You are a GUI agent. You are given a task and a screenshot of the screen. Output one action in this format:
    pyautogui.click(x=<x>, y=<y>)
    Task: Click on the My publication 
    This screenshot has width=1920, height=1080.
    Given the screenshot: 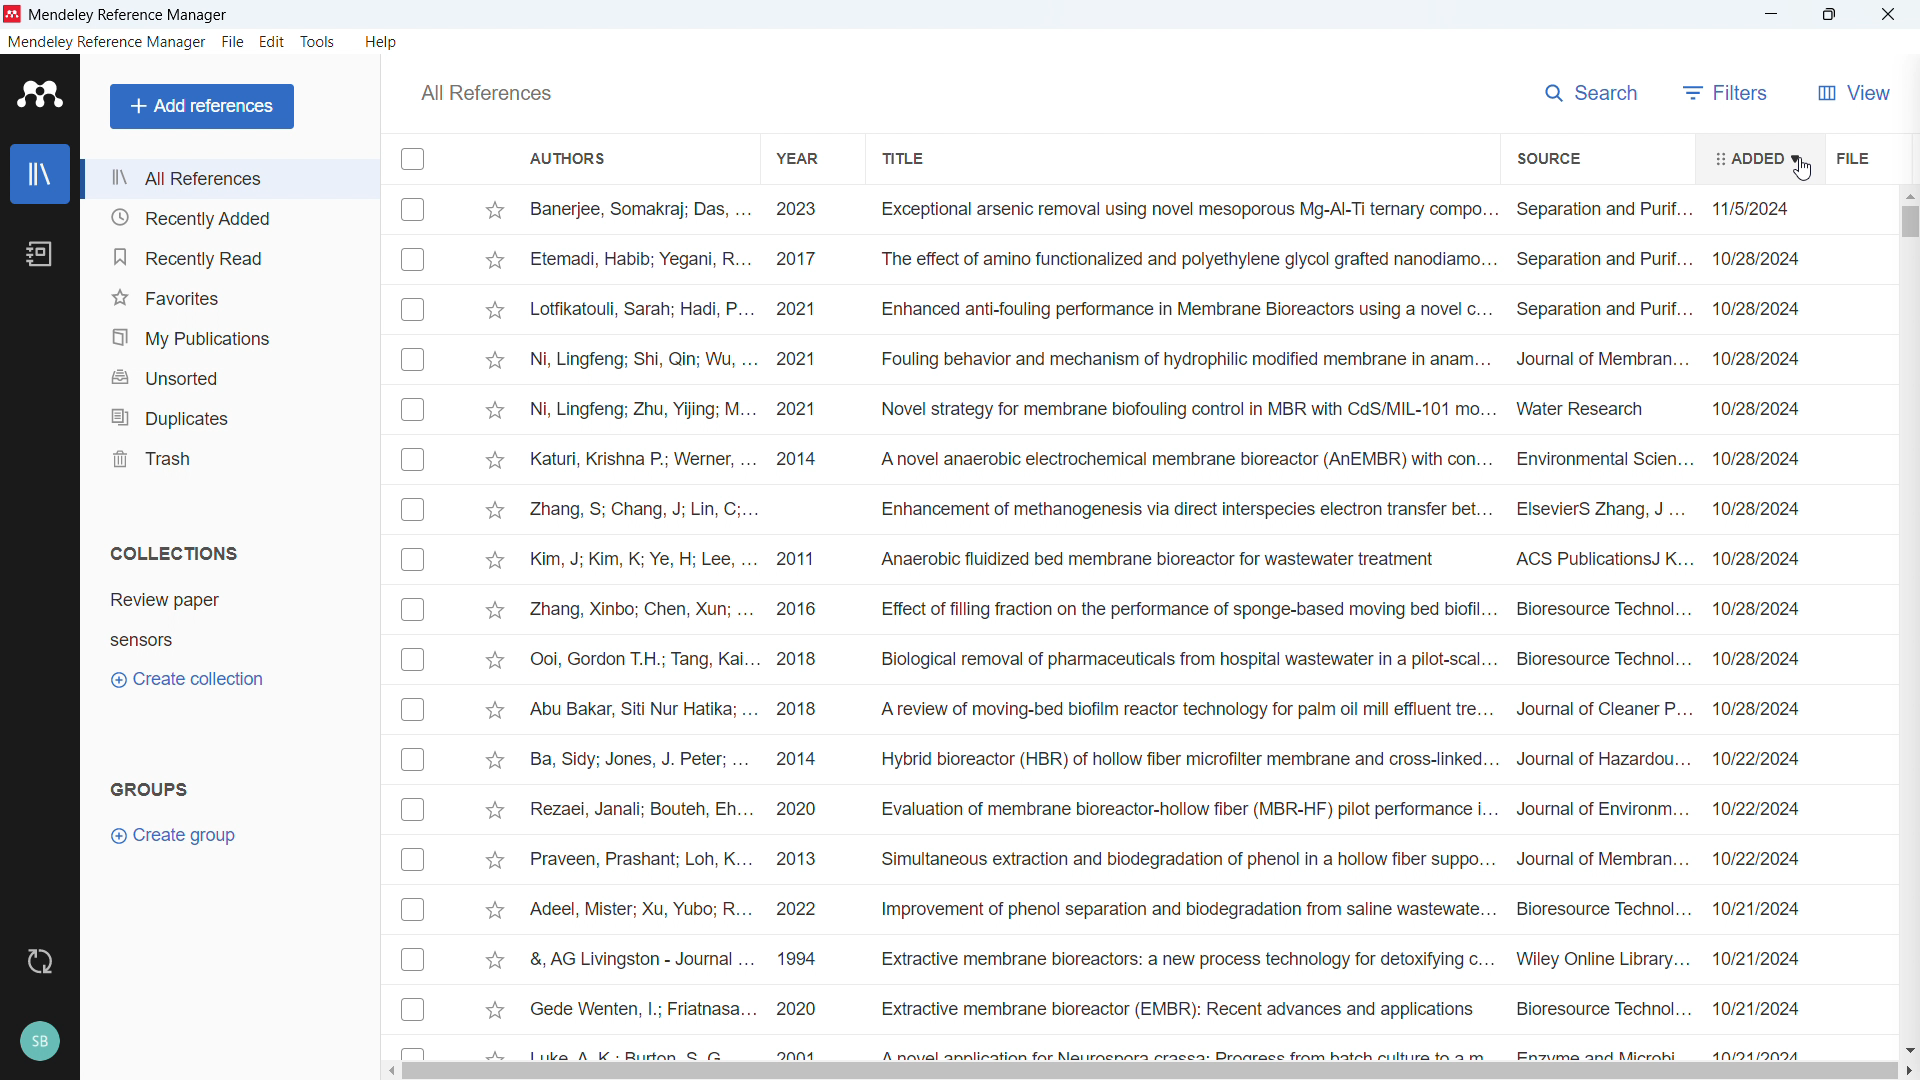 What is the action you would take?
    pyautogui.click(x=228, y=334)
    